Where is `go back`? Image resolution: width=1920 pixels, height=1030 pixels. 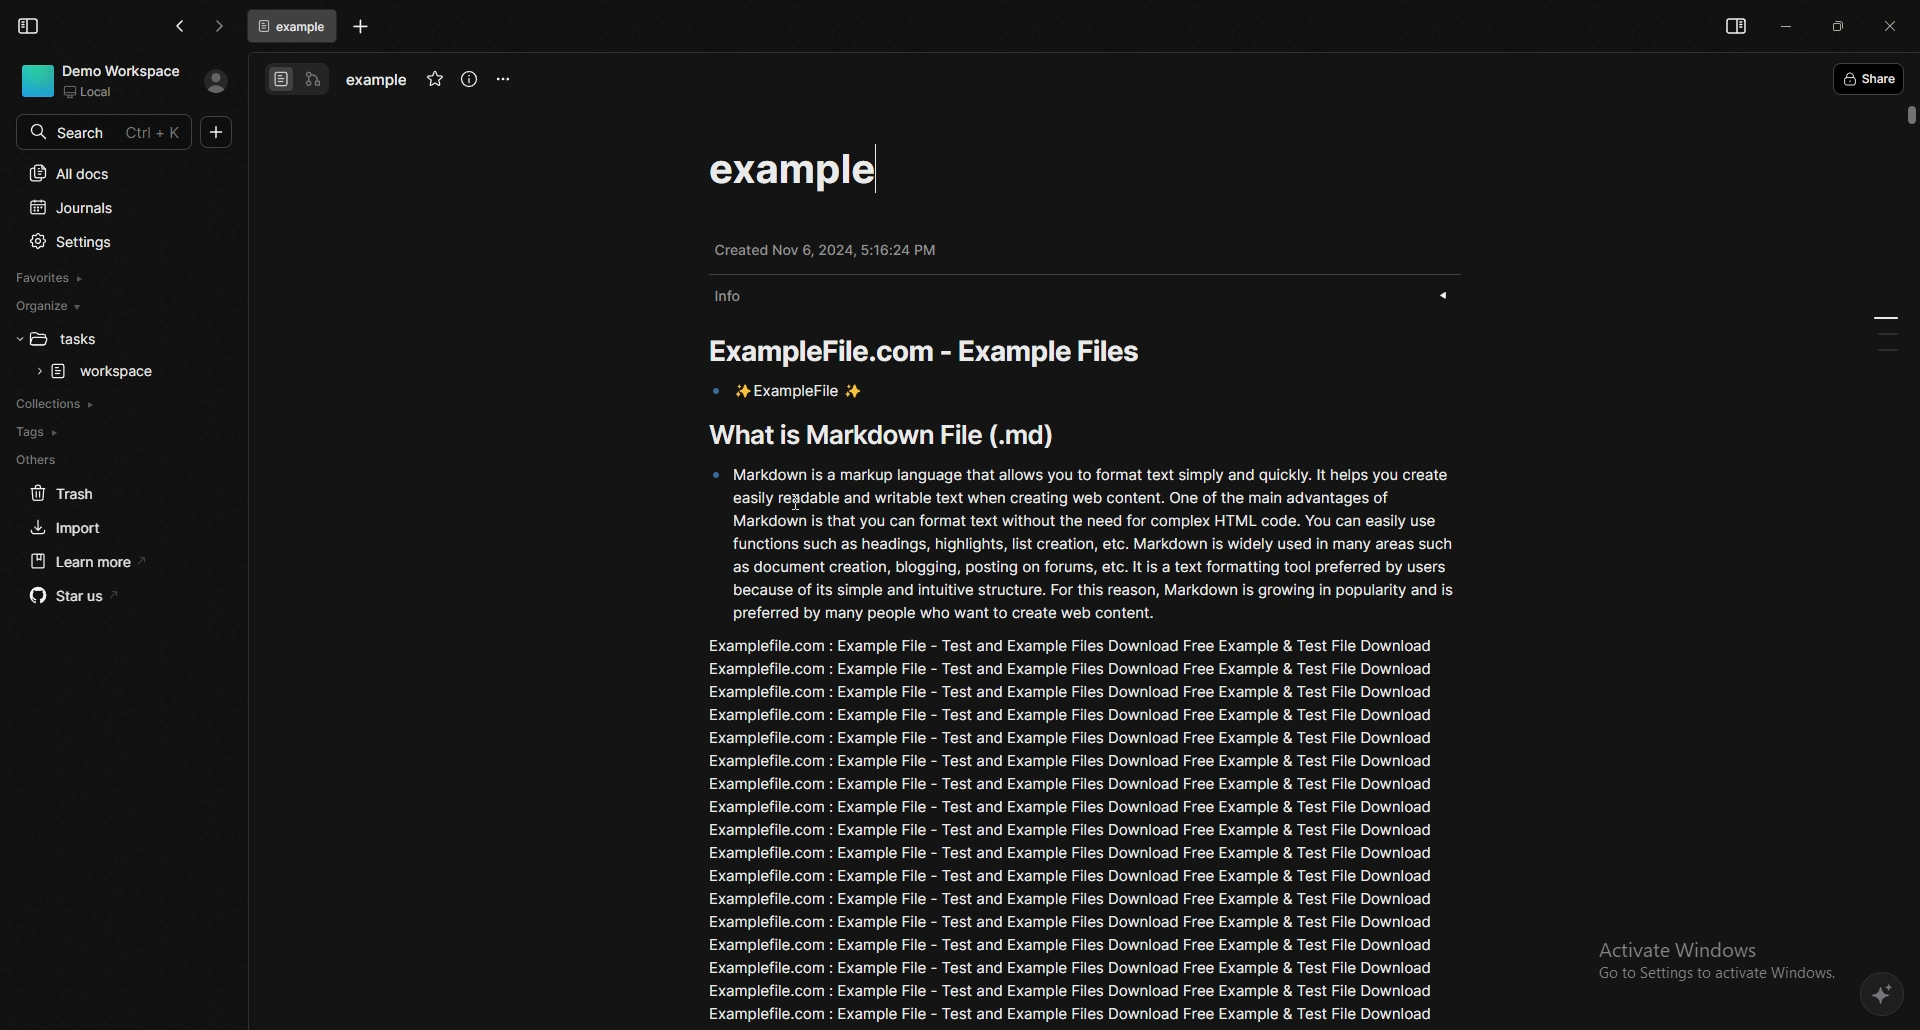
go back is located at coordinates (181, 26).